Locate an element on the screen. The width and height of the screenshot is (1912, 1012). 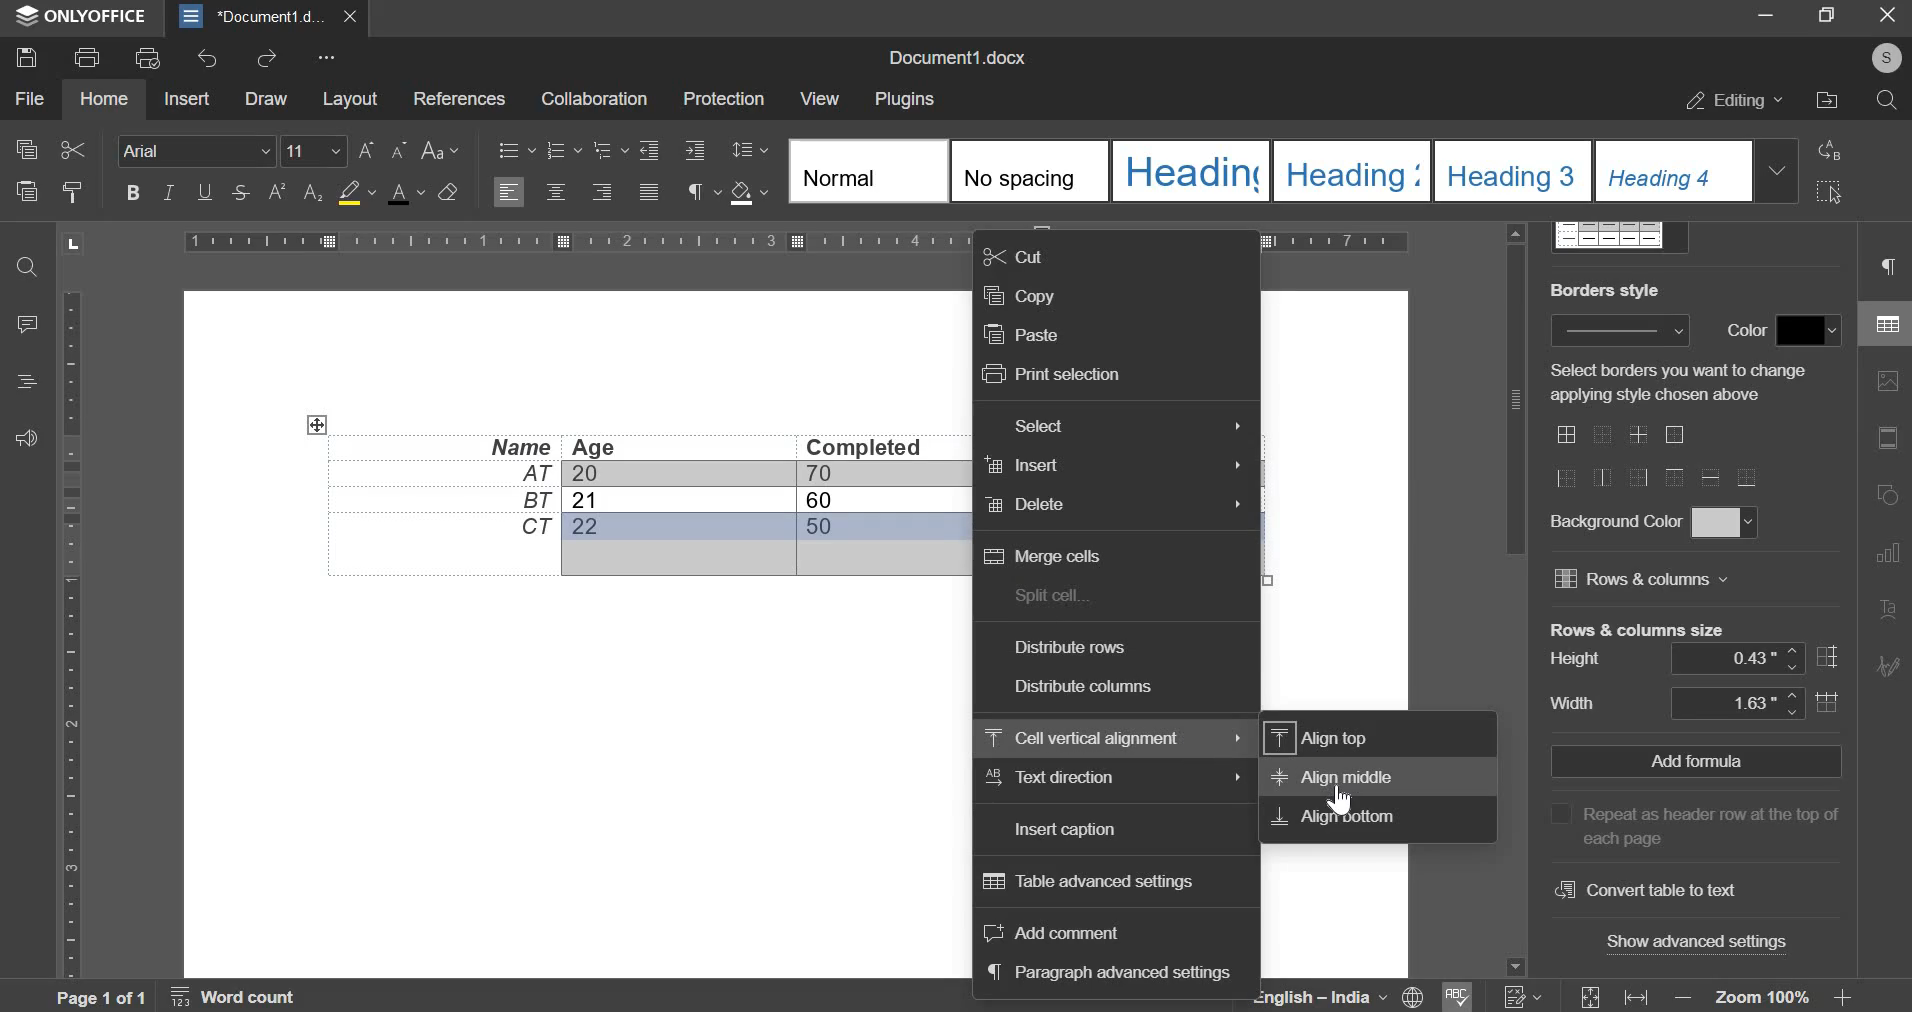
numbering is located at coordinates (1523, 996).